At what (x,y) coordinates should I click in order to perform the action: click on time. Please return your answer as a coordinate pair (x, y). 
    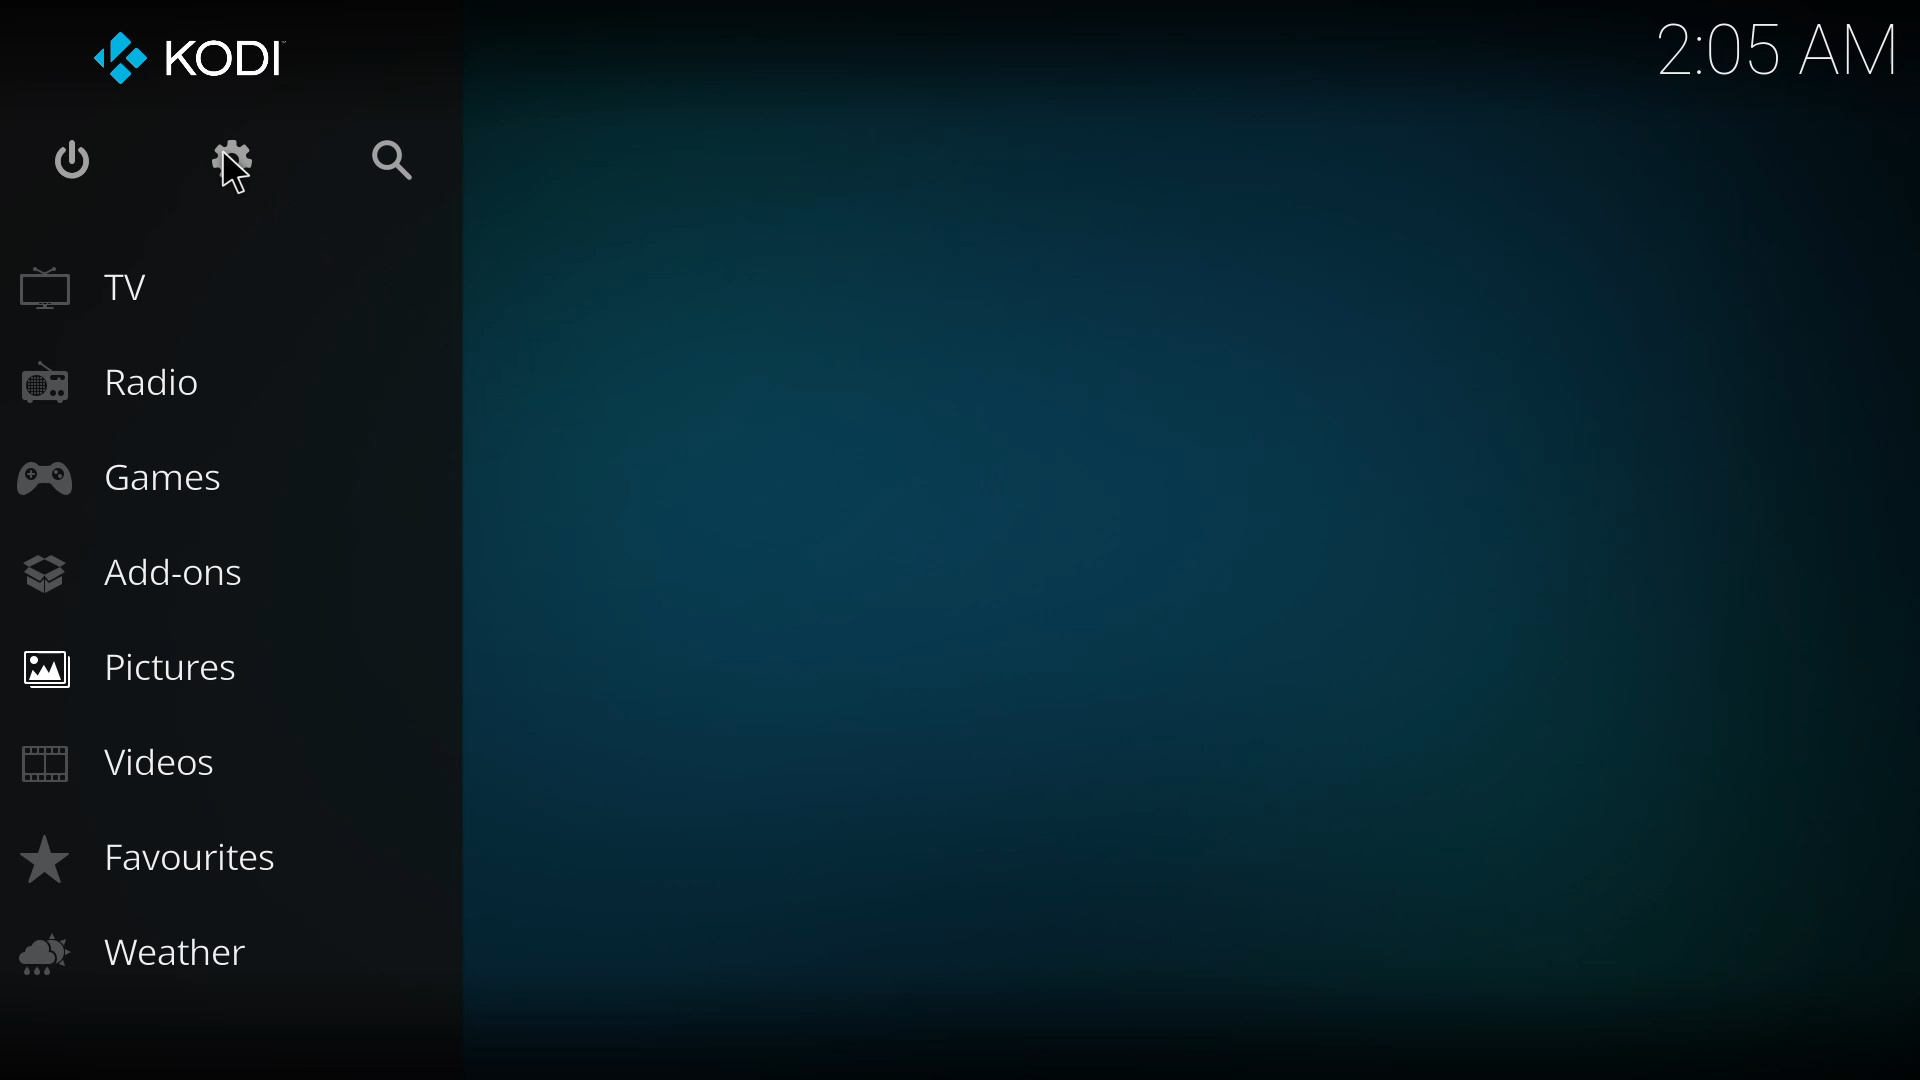
    Looking at the image, I should click on (1778, 48).